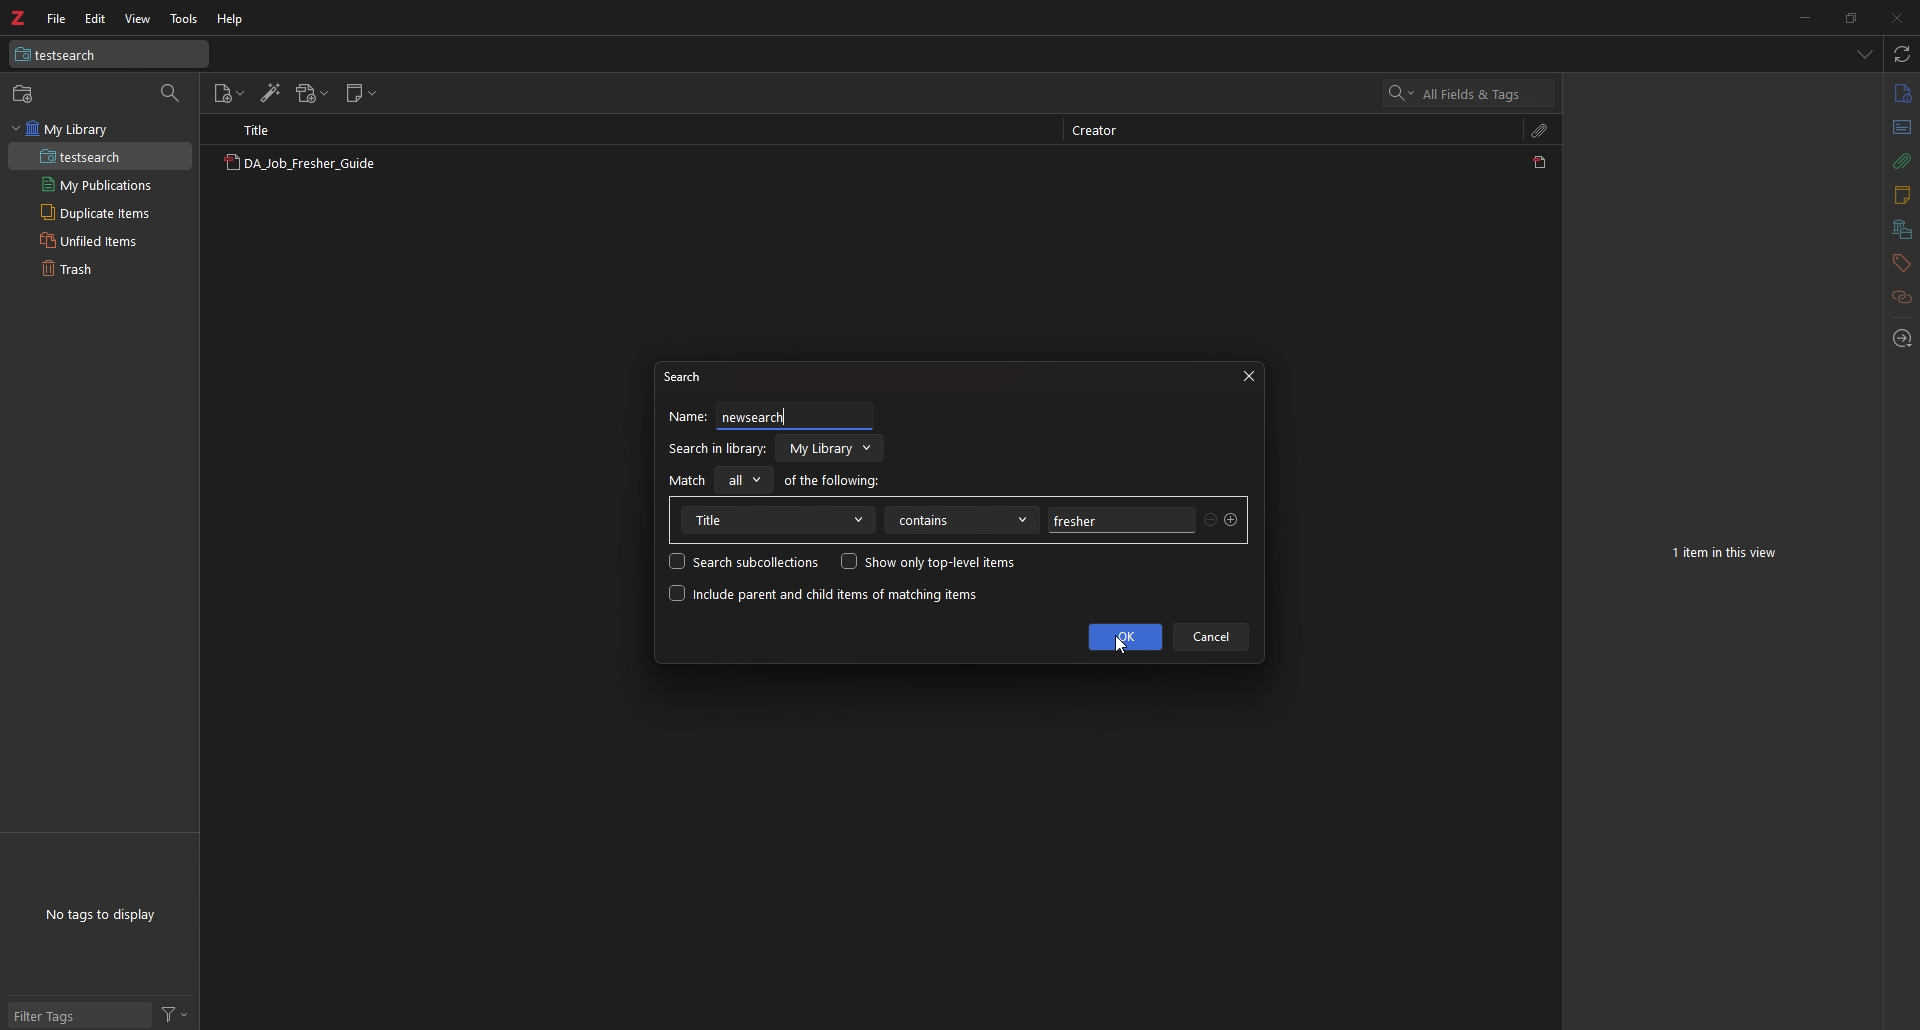 The image size is (1920, 1030). What do you see at coordinates (1903, 298) in the screenshot?
I see `related` at bounding box center [1903, 298].